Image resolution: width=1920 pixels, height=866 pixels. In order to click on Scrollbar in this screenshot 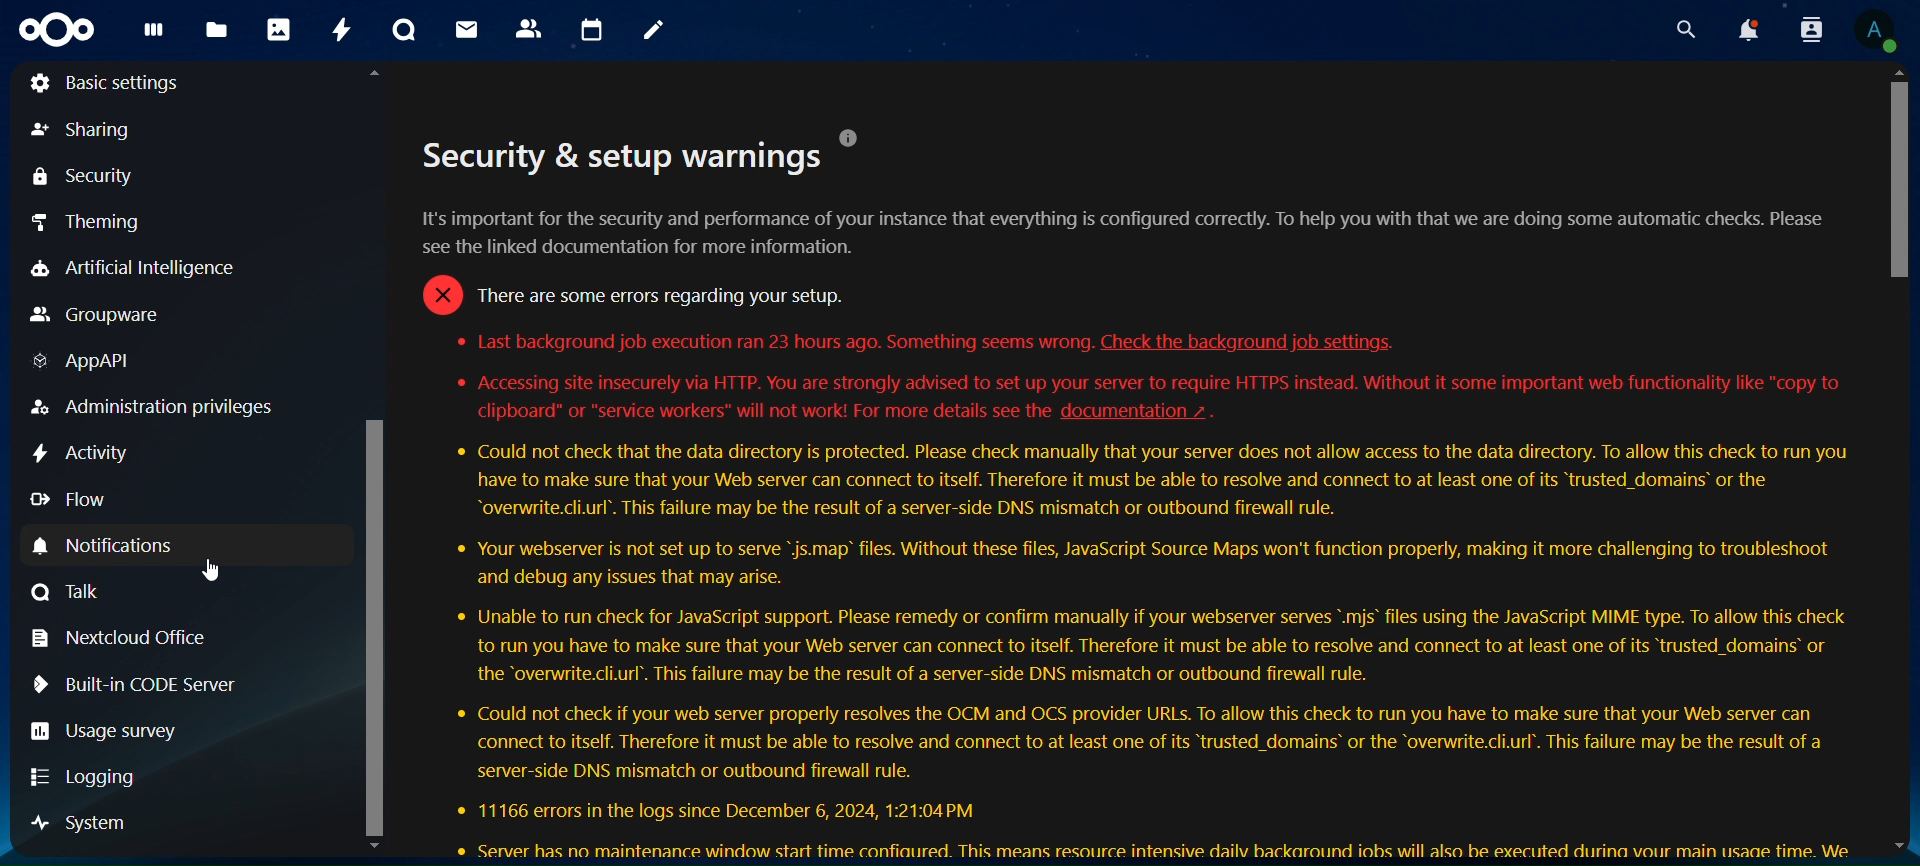, I will do `click(376, 462)`.